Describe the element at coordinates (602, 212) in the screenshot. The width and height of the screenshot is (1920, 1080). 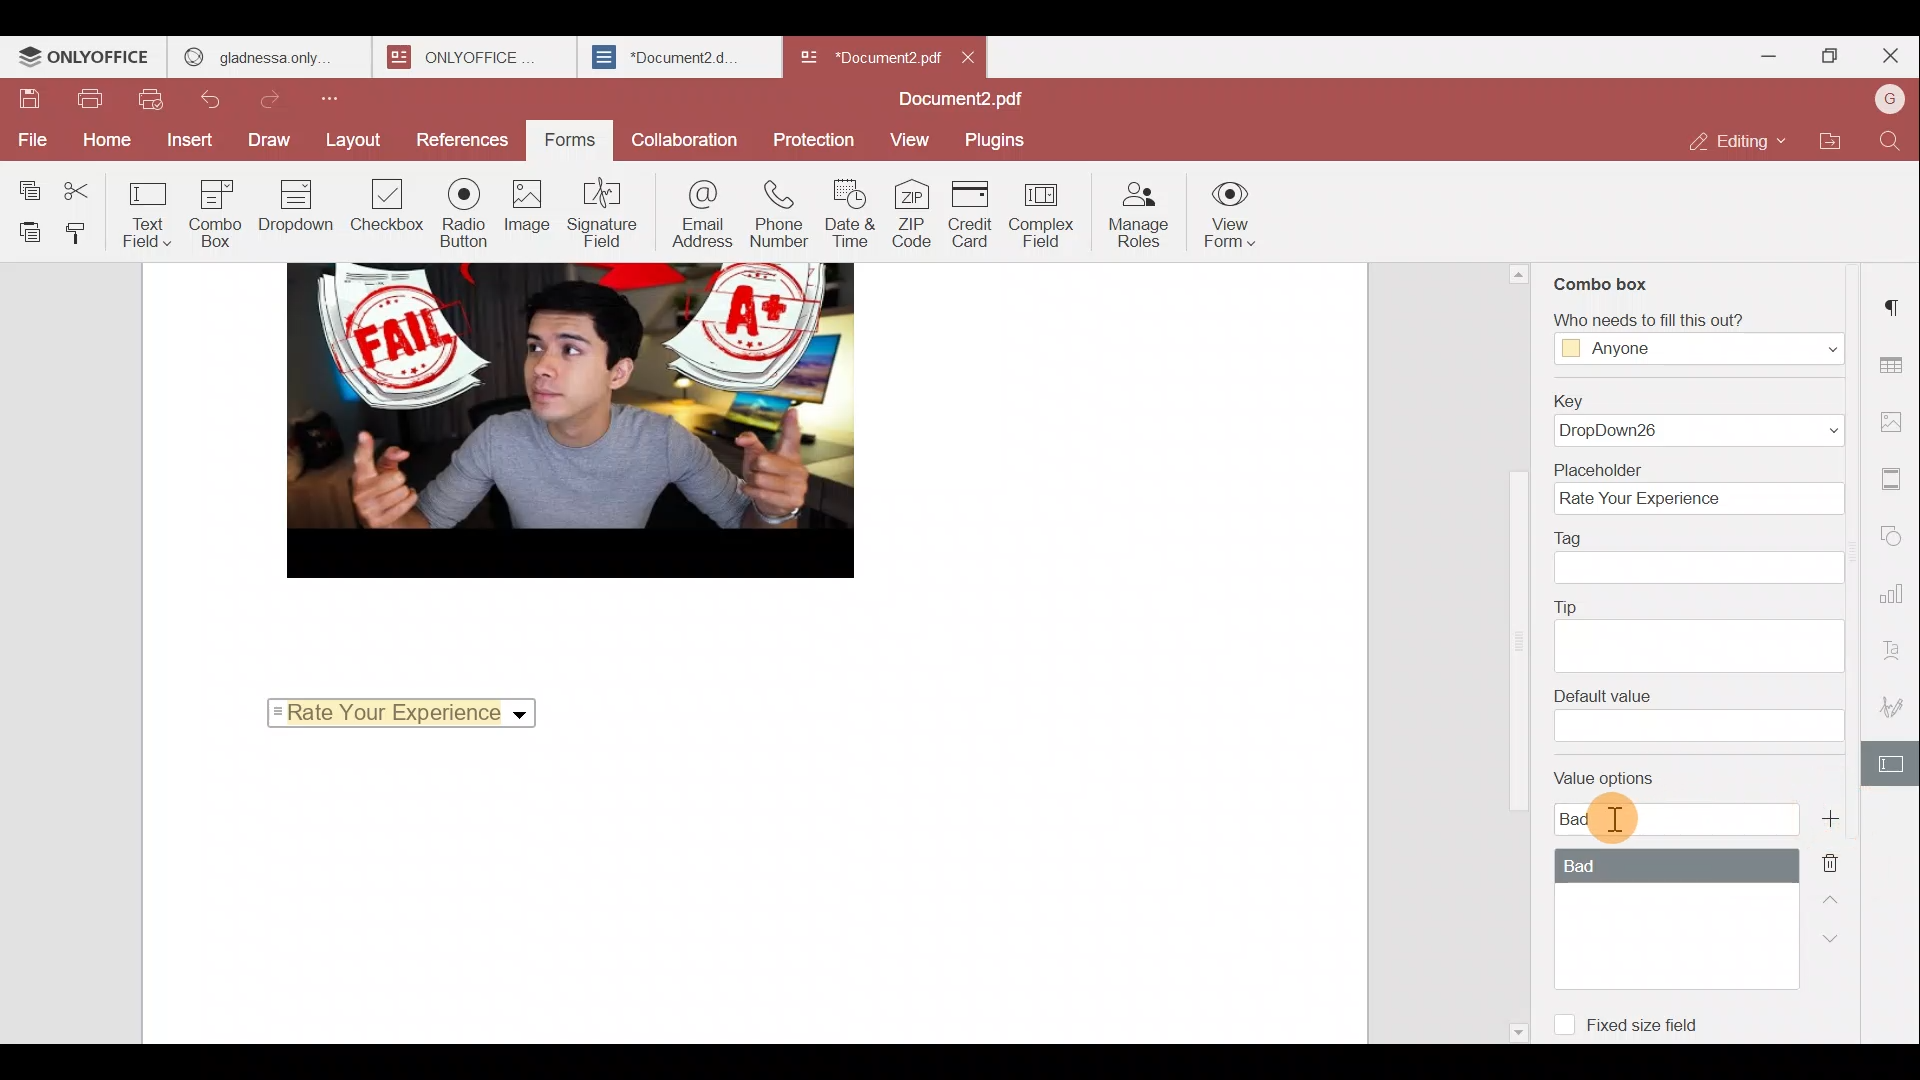
I see `Signature field` at that location.